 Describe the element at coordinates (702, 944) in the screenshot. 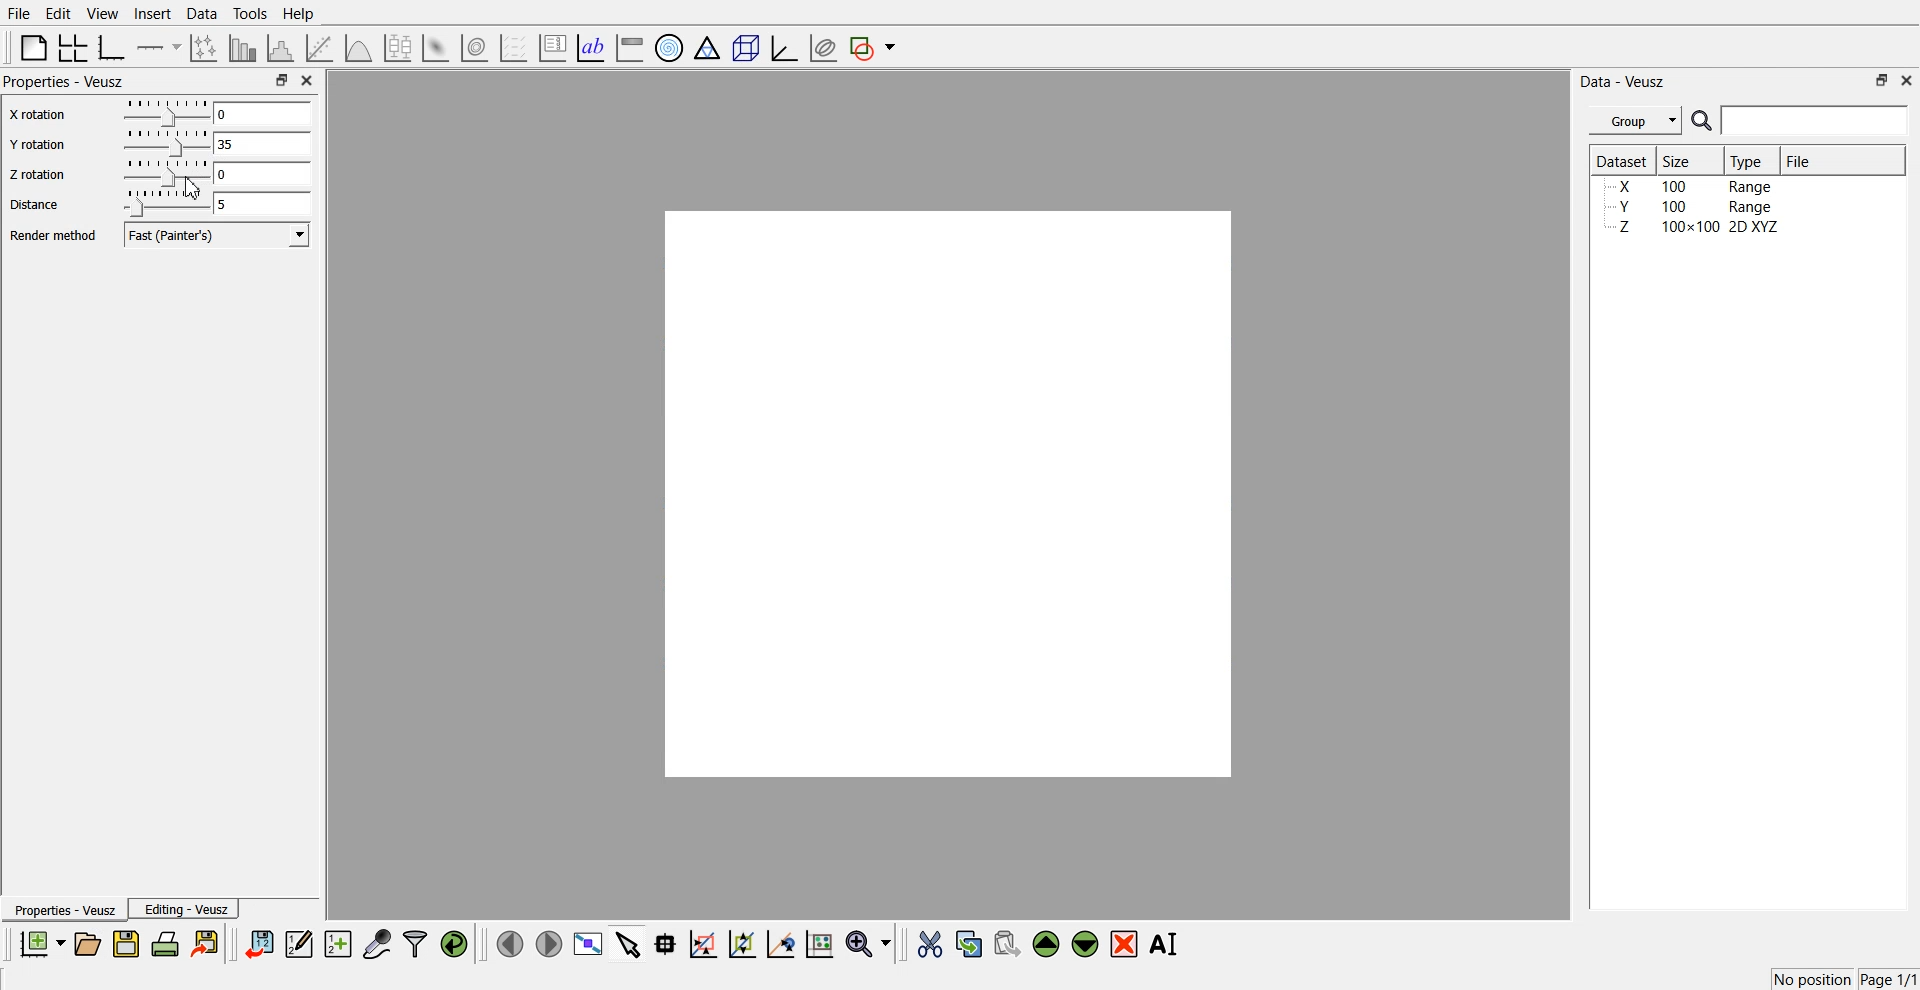

I see `Draw a rectangle to zoom graph axes` at that location.